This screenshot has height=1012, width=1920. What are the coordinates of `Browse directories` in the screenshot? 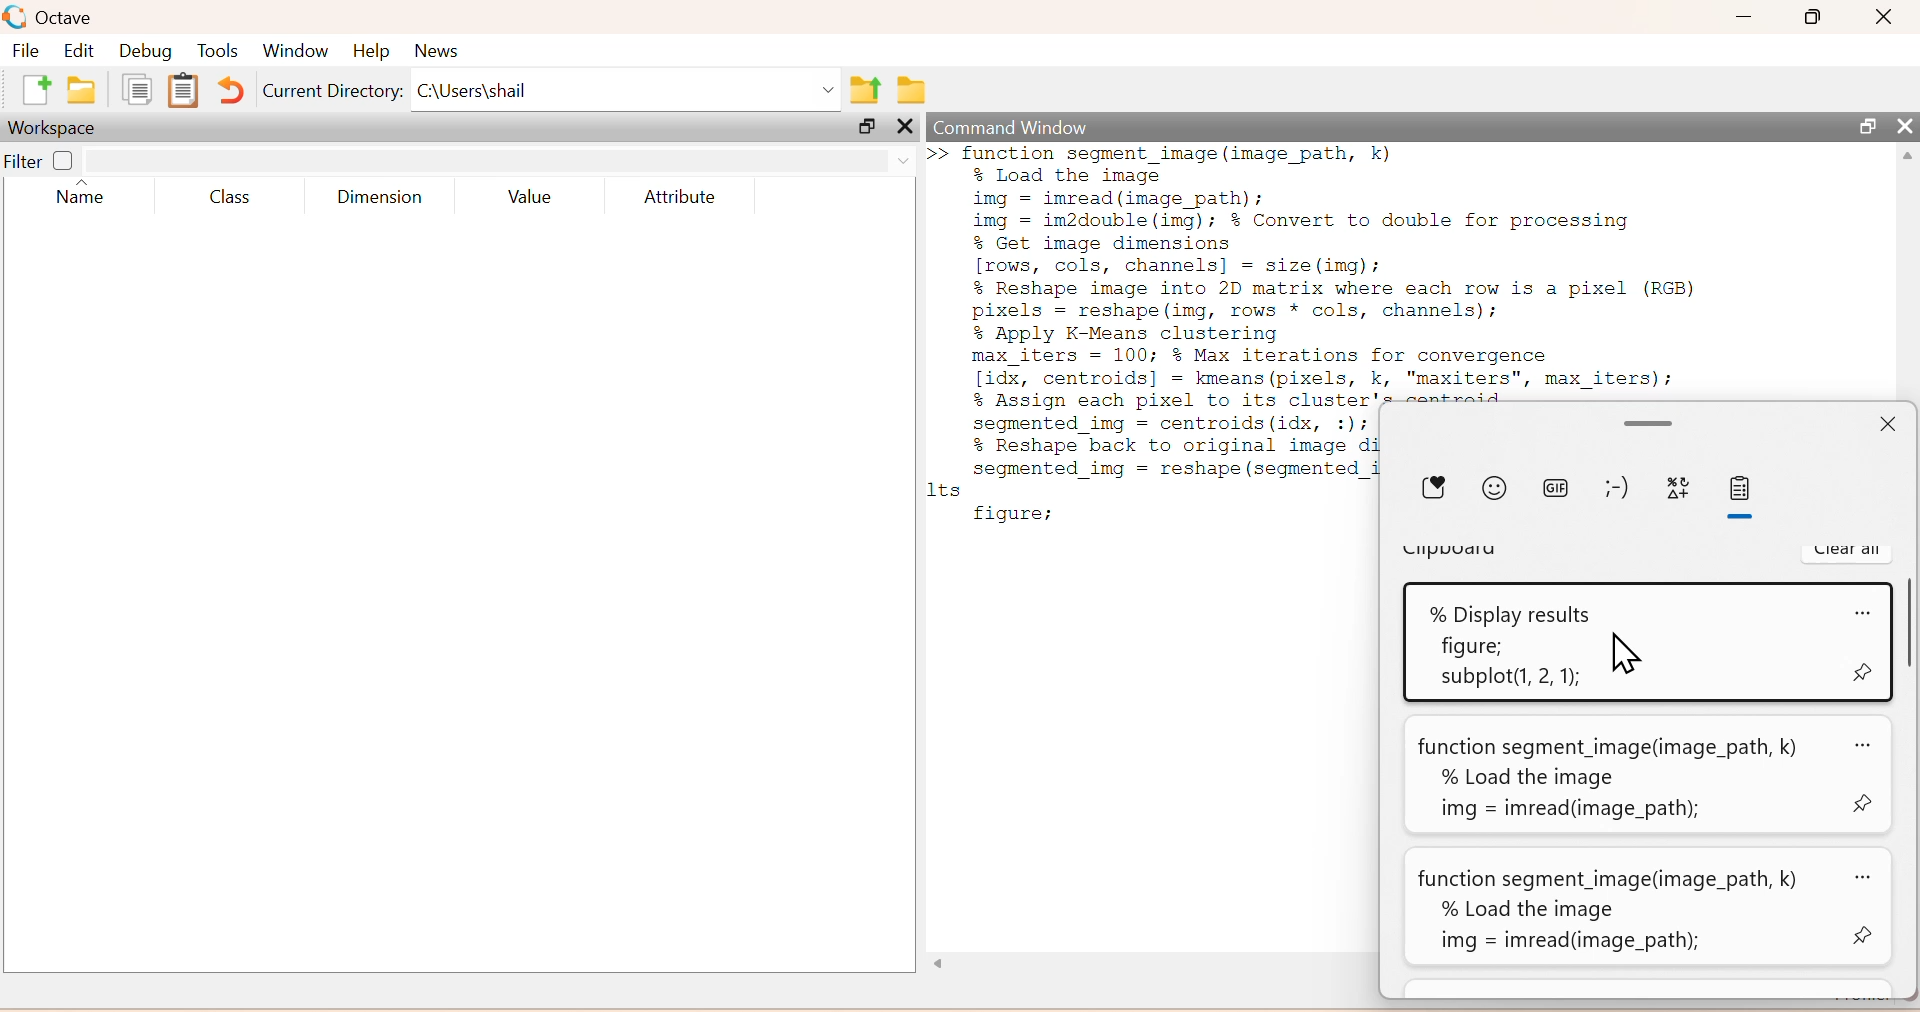 It's located at (911, 92).